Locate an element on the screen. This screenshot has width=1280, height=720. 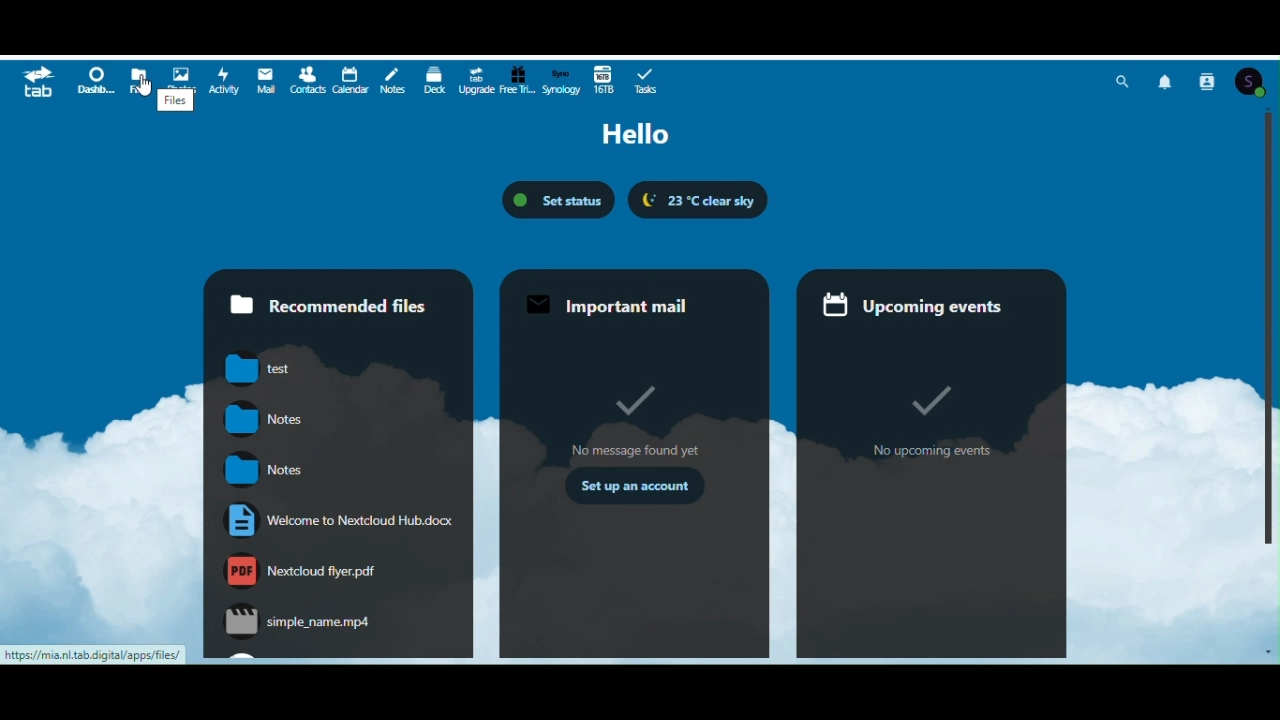
Contacts is located at coordinates (1209, 81).